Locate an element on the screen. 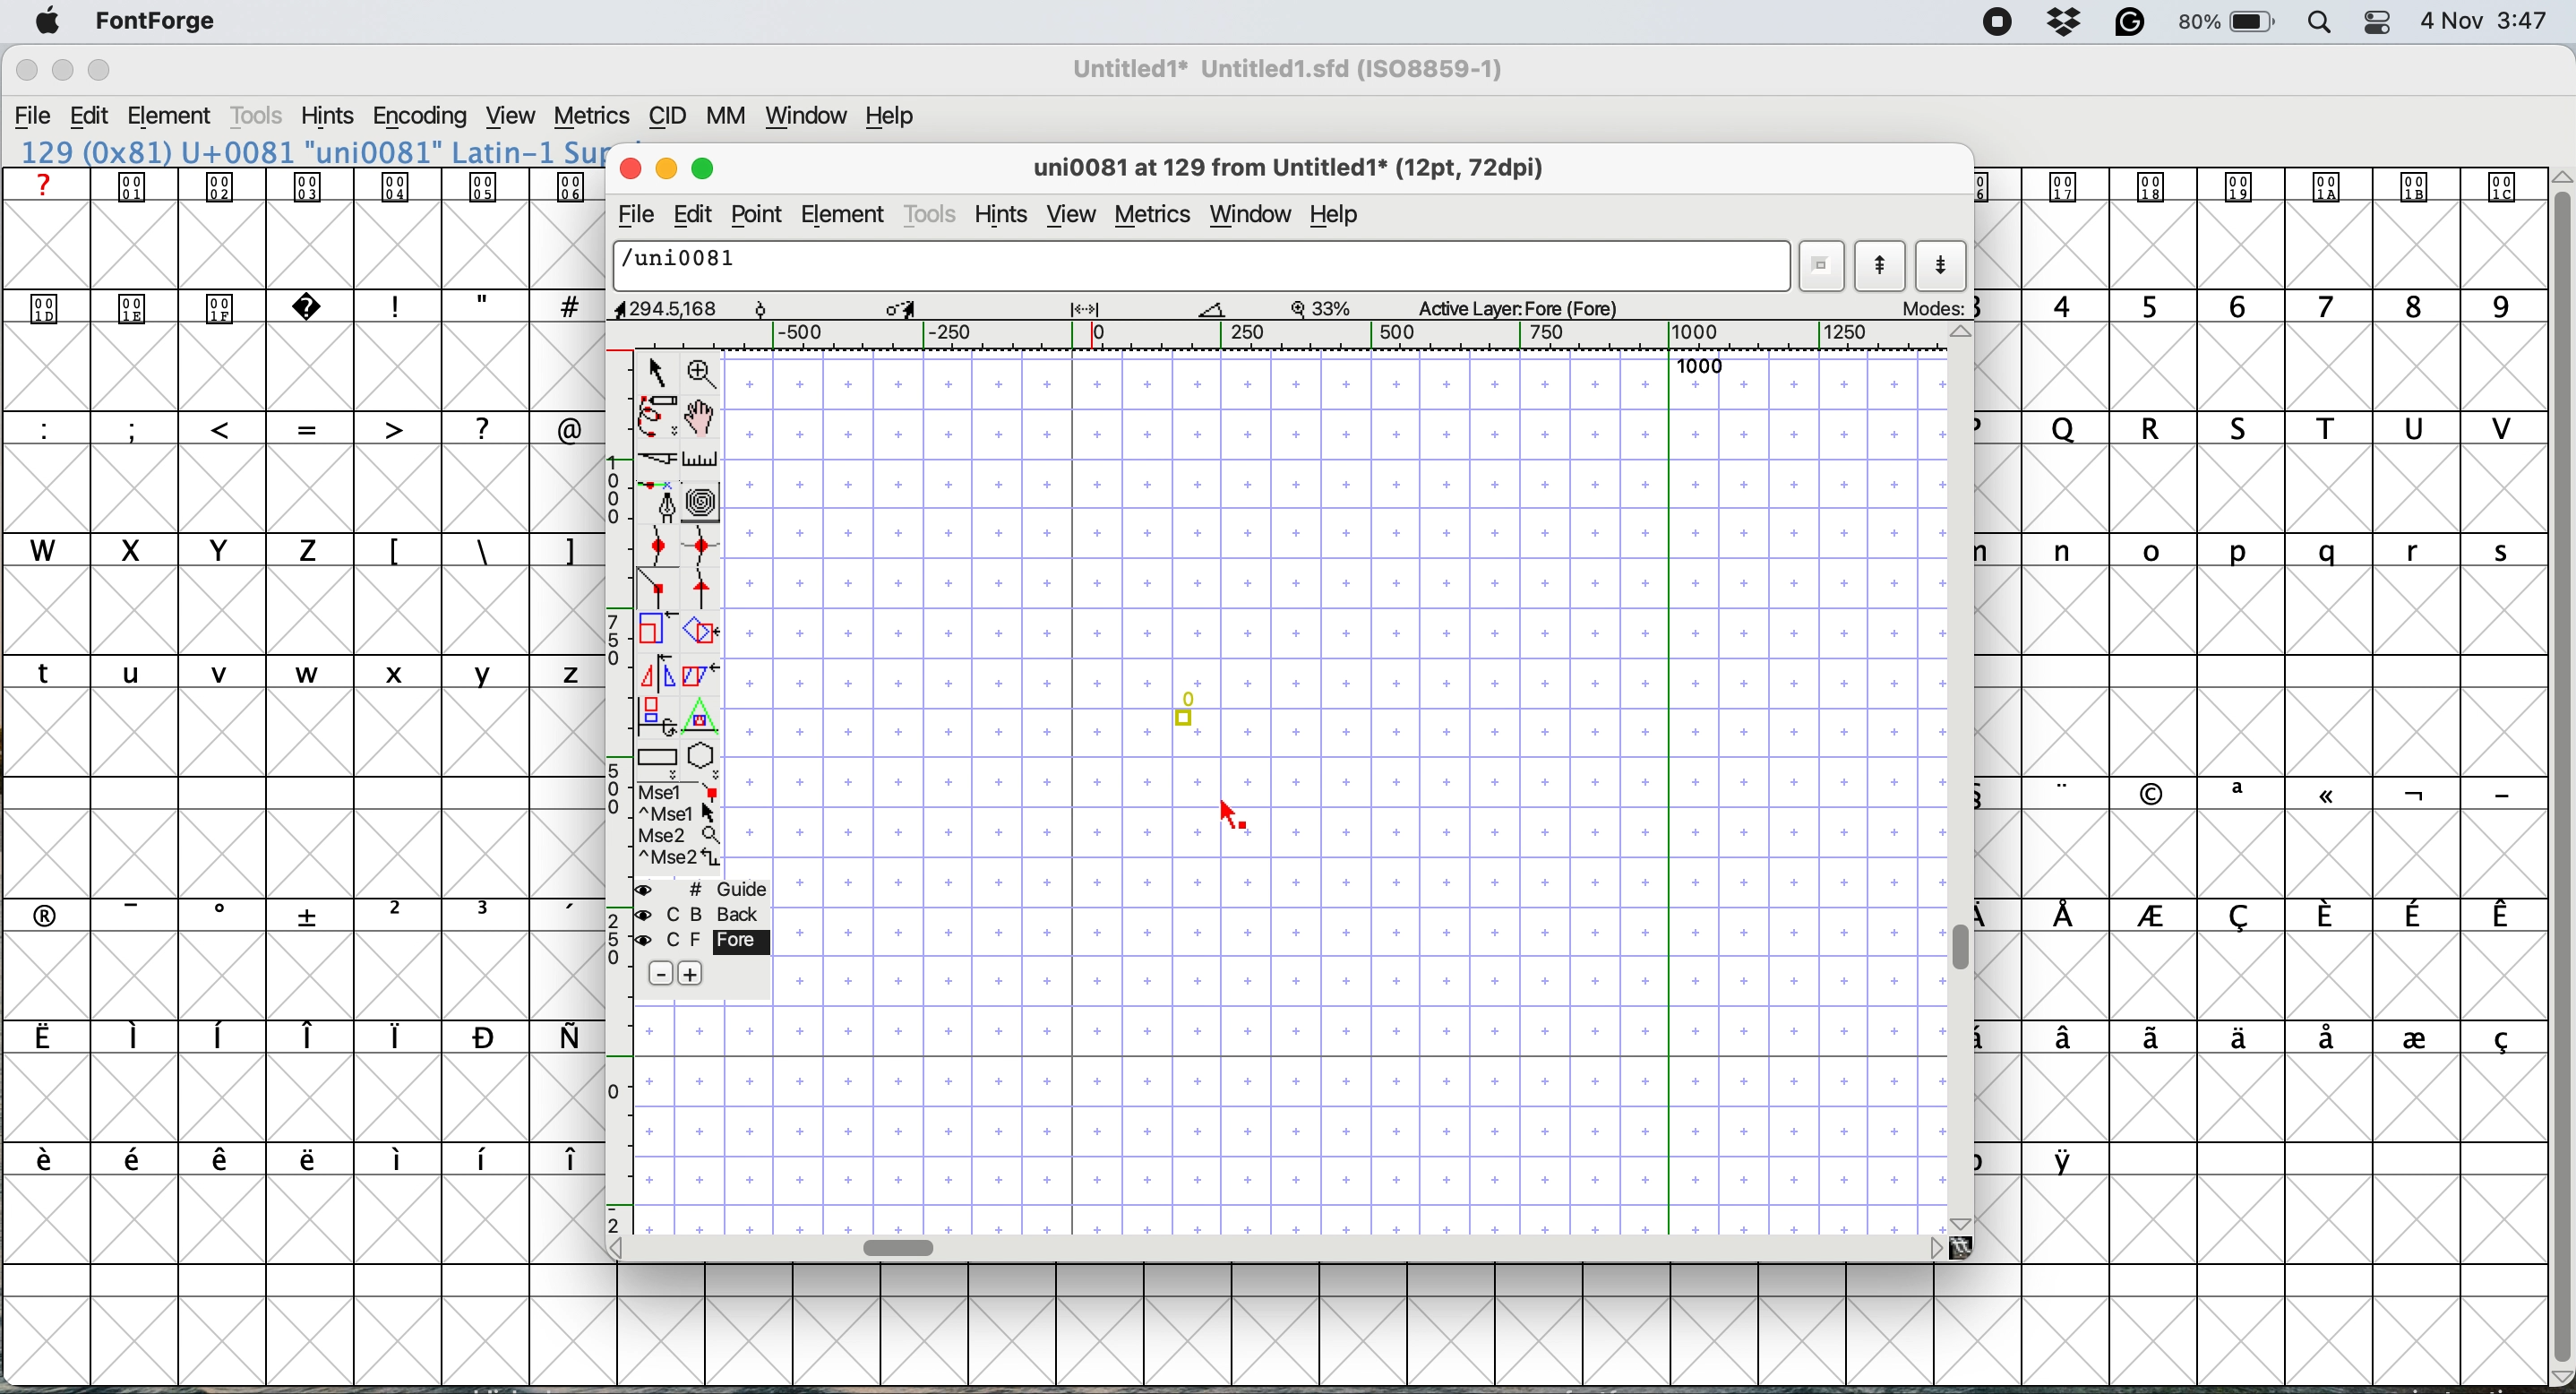 Image resolution: width=2576 pixels, height=1394 pixels. Window is located at coordinates (807, 118).